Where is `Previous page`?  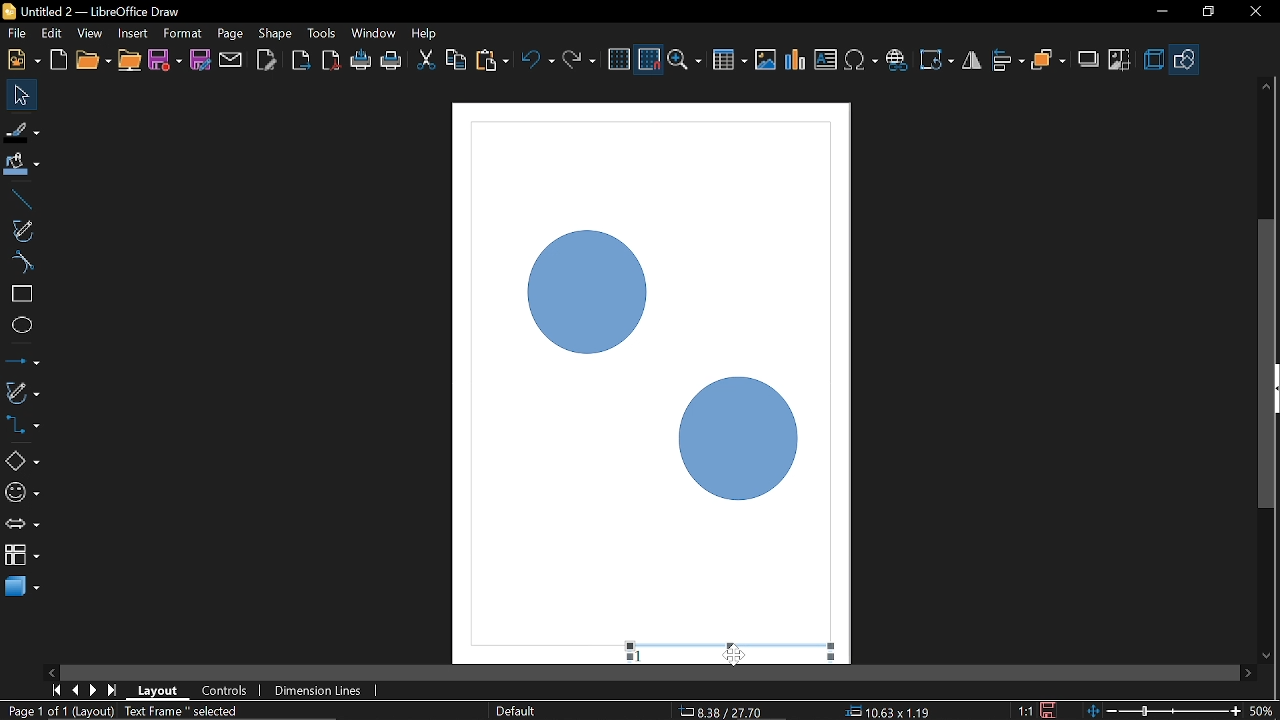 Previous page is located at coordinates (77, 690).